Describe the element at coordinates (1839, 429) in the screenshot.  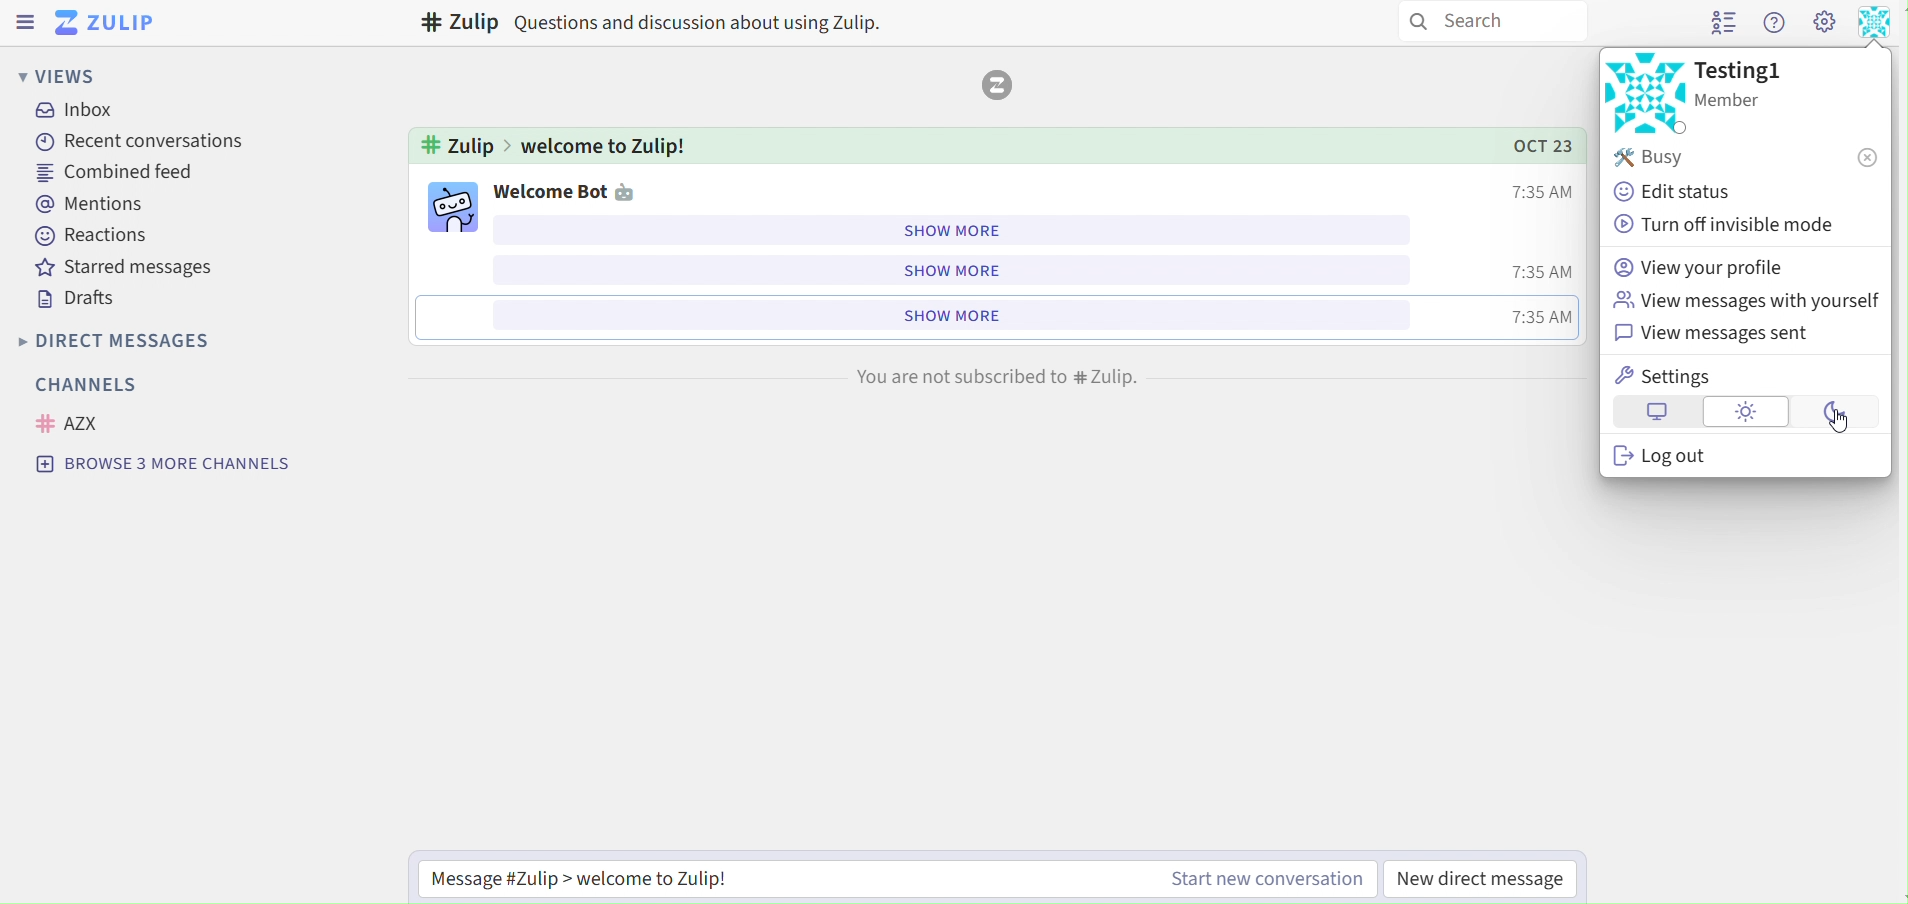
I see `cursor` at that location.